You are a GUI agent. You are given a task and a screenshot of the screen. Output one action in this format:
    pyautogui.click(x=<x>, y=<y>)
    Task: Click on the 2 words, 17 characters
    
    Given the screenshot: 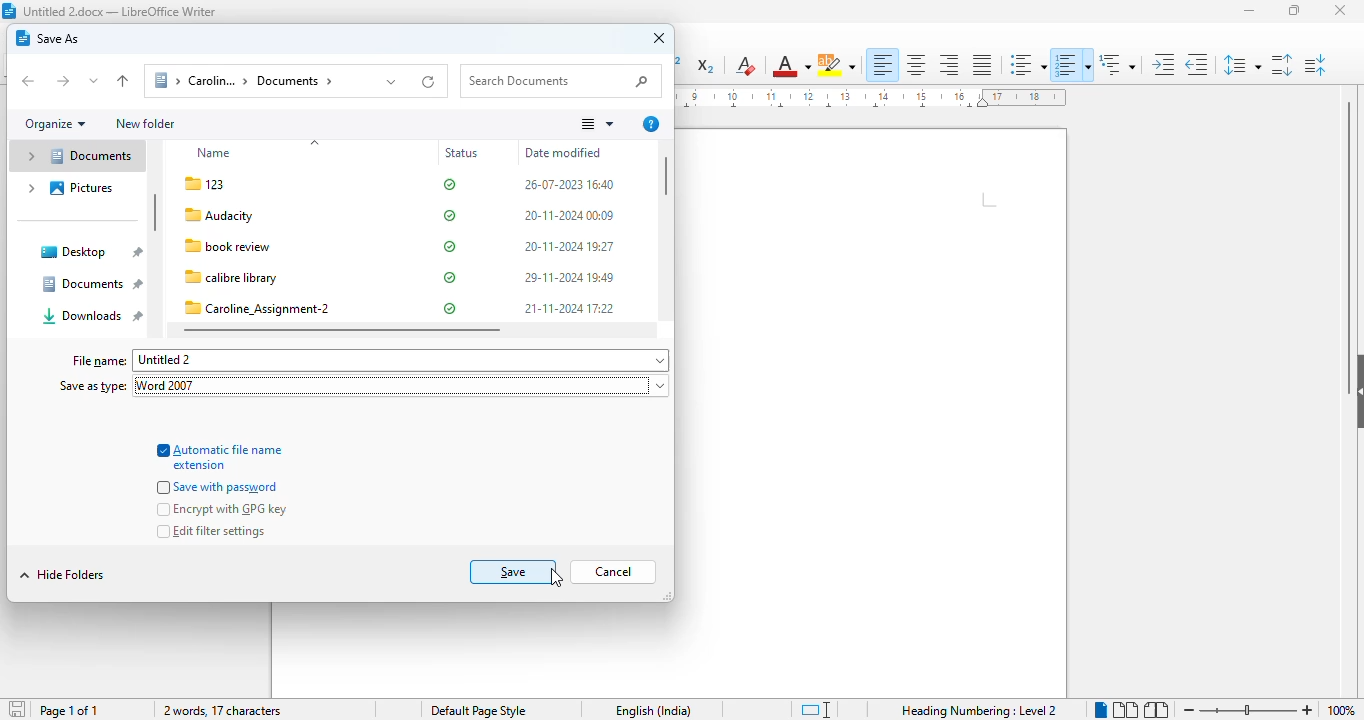 What is the action you would take?
    pyautogui.click(x=223, y=711)
    